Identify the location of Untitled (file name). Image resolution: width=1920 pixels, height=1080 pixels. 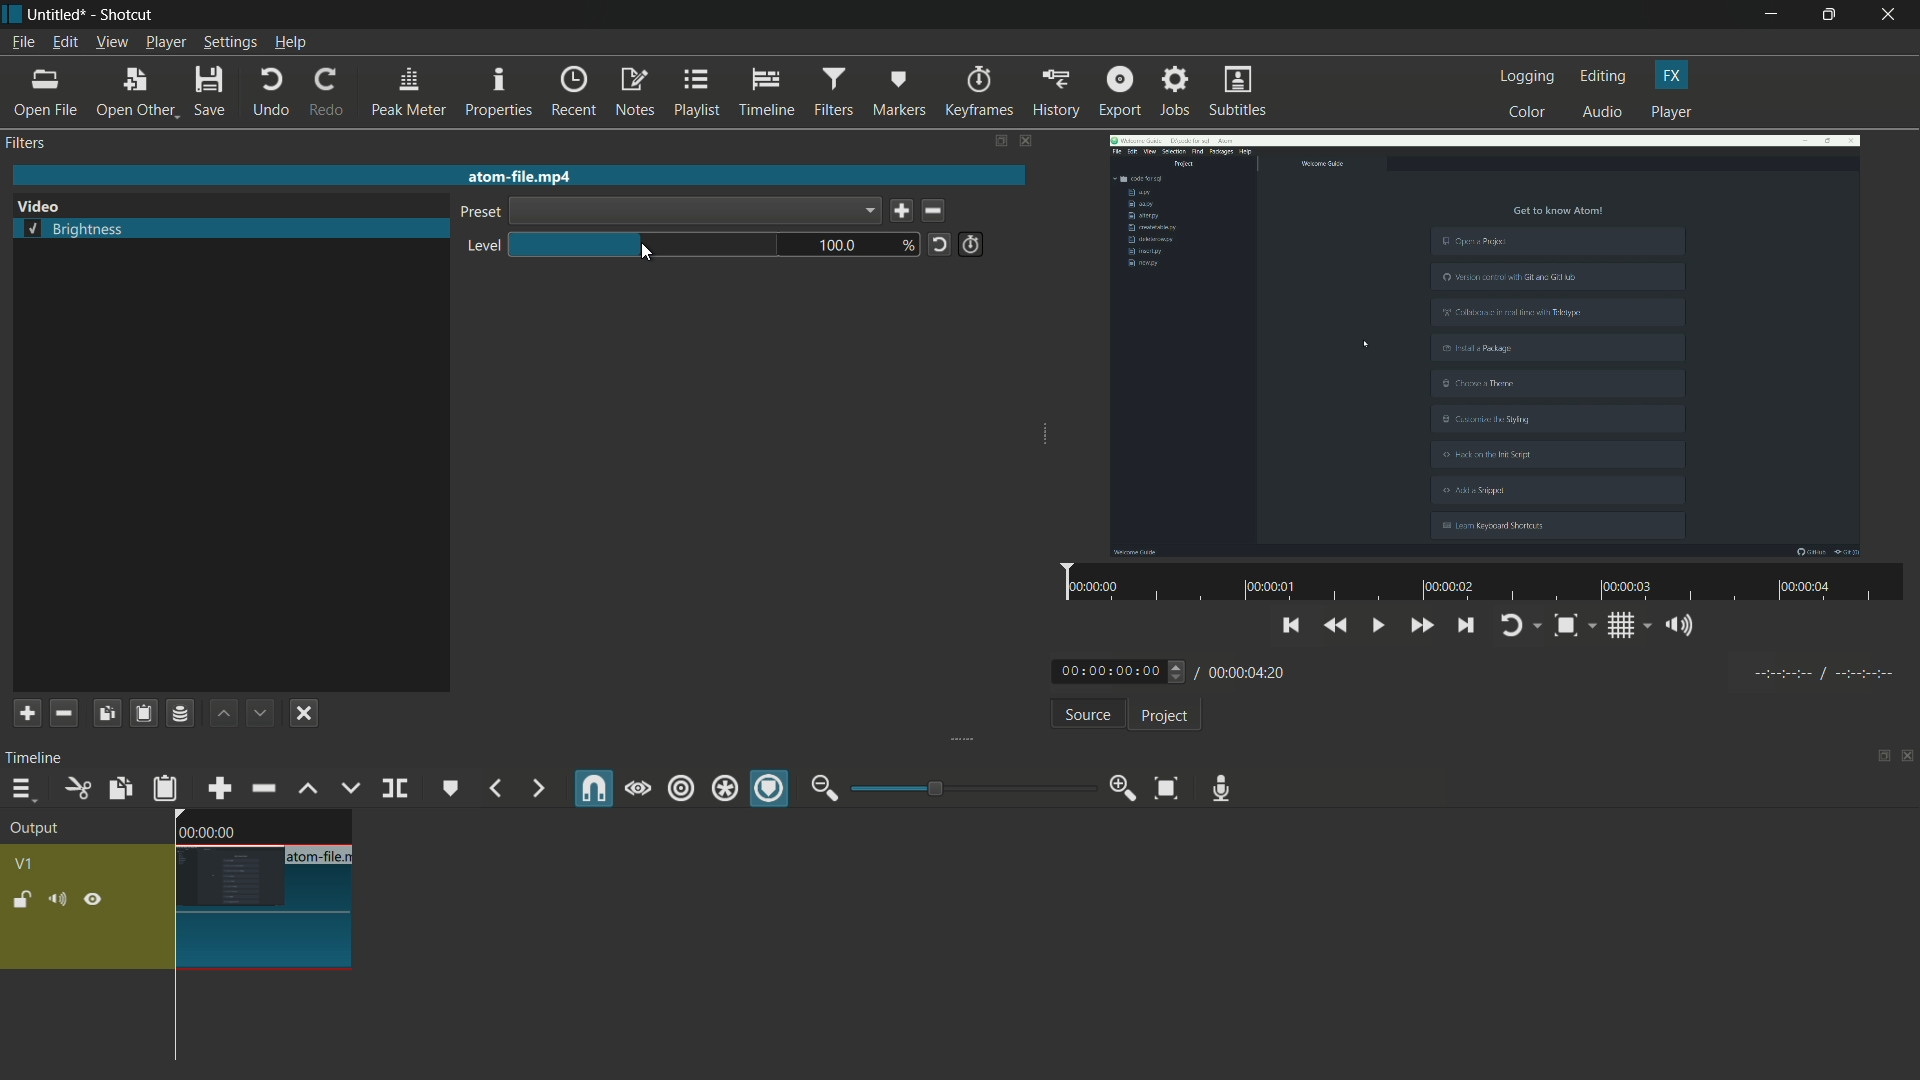
(61, 15).